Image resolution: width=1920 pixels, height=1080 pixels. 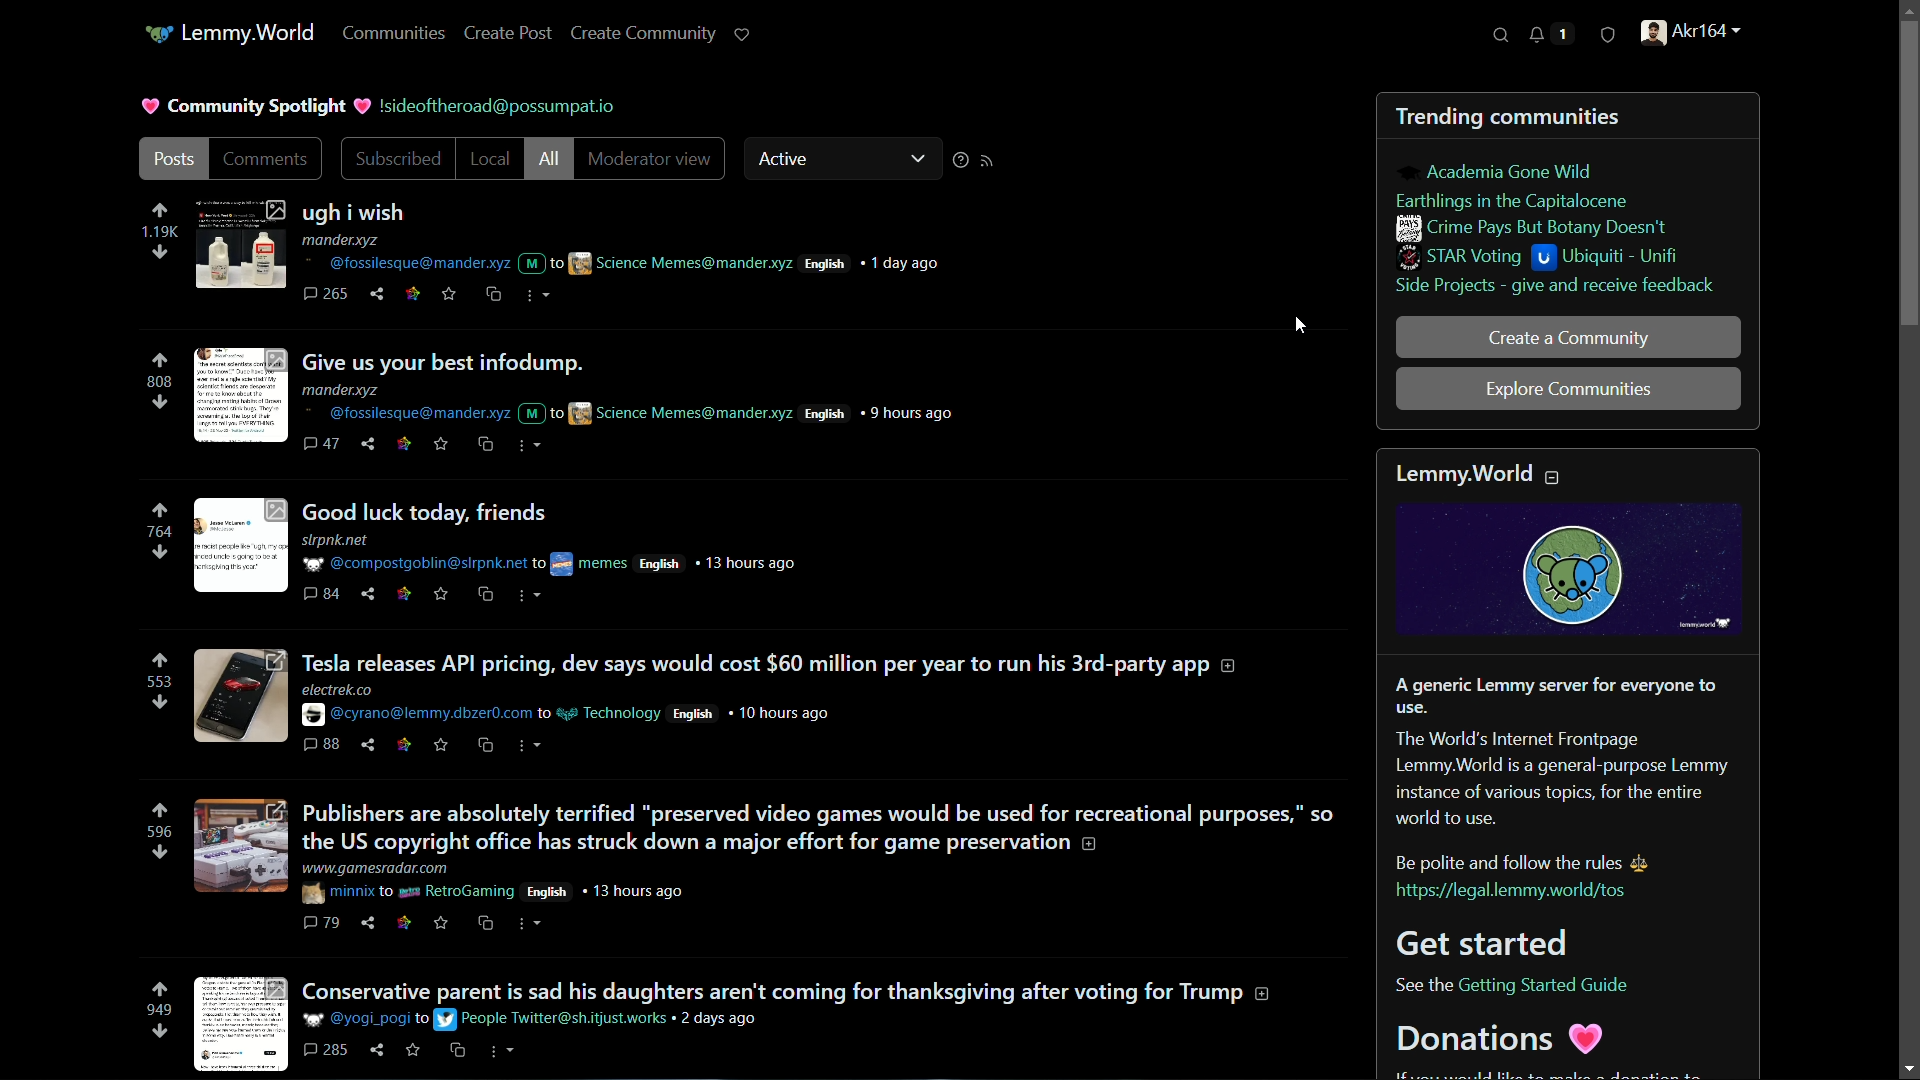 What do you see at coordinates (1233, 666) in the screenshot?
I see `more information` at bounding box center [1233, 666].